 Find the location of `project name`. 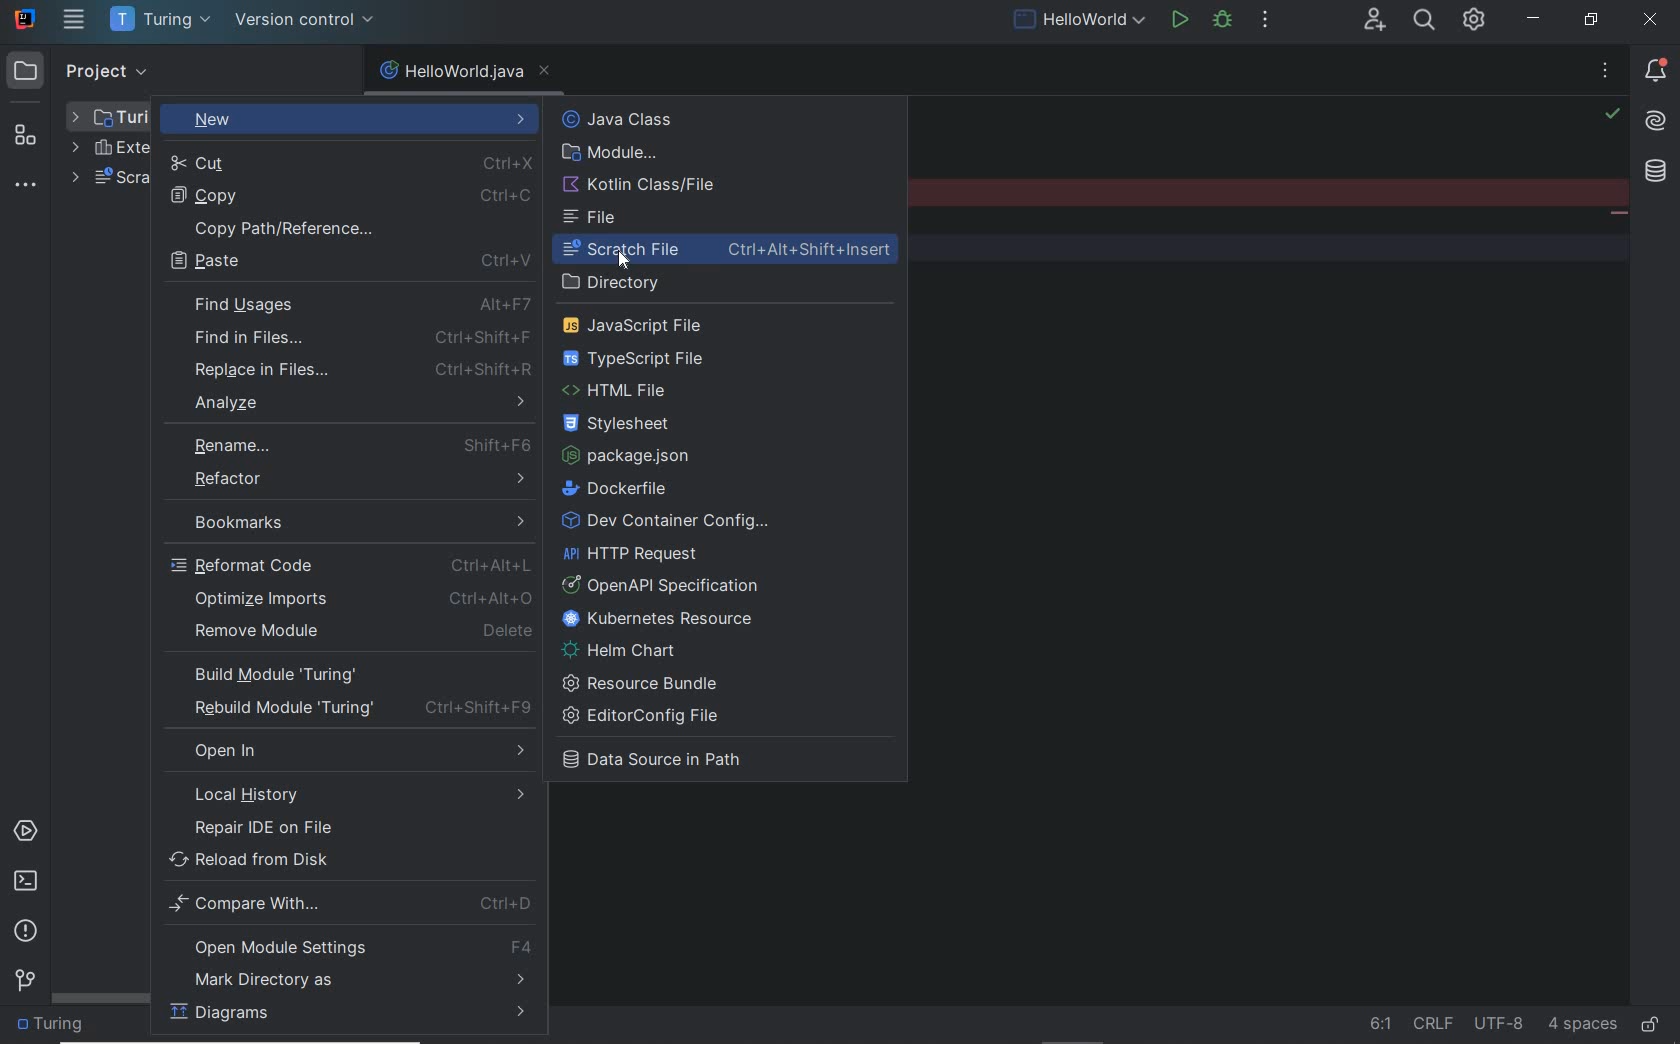

project name is located at coordinates (55, 1027).